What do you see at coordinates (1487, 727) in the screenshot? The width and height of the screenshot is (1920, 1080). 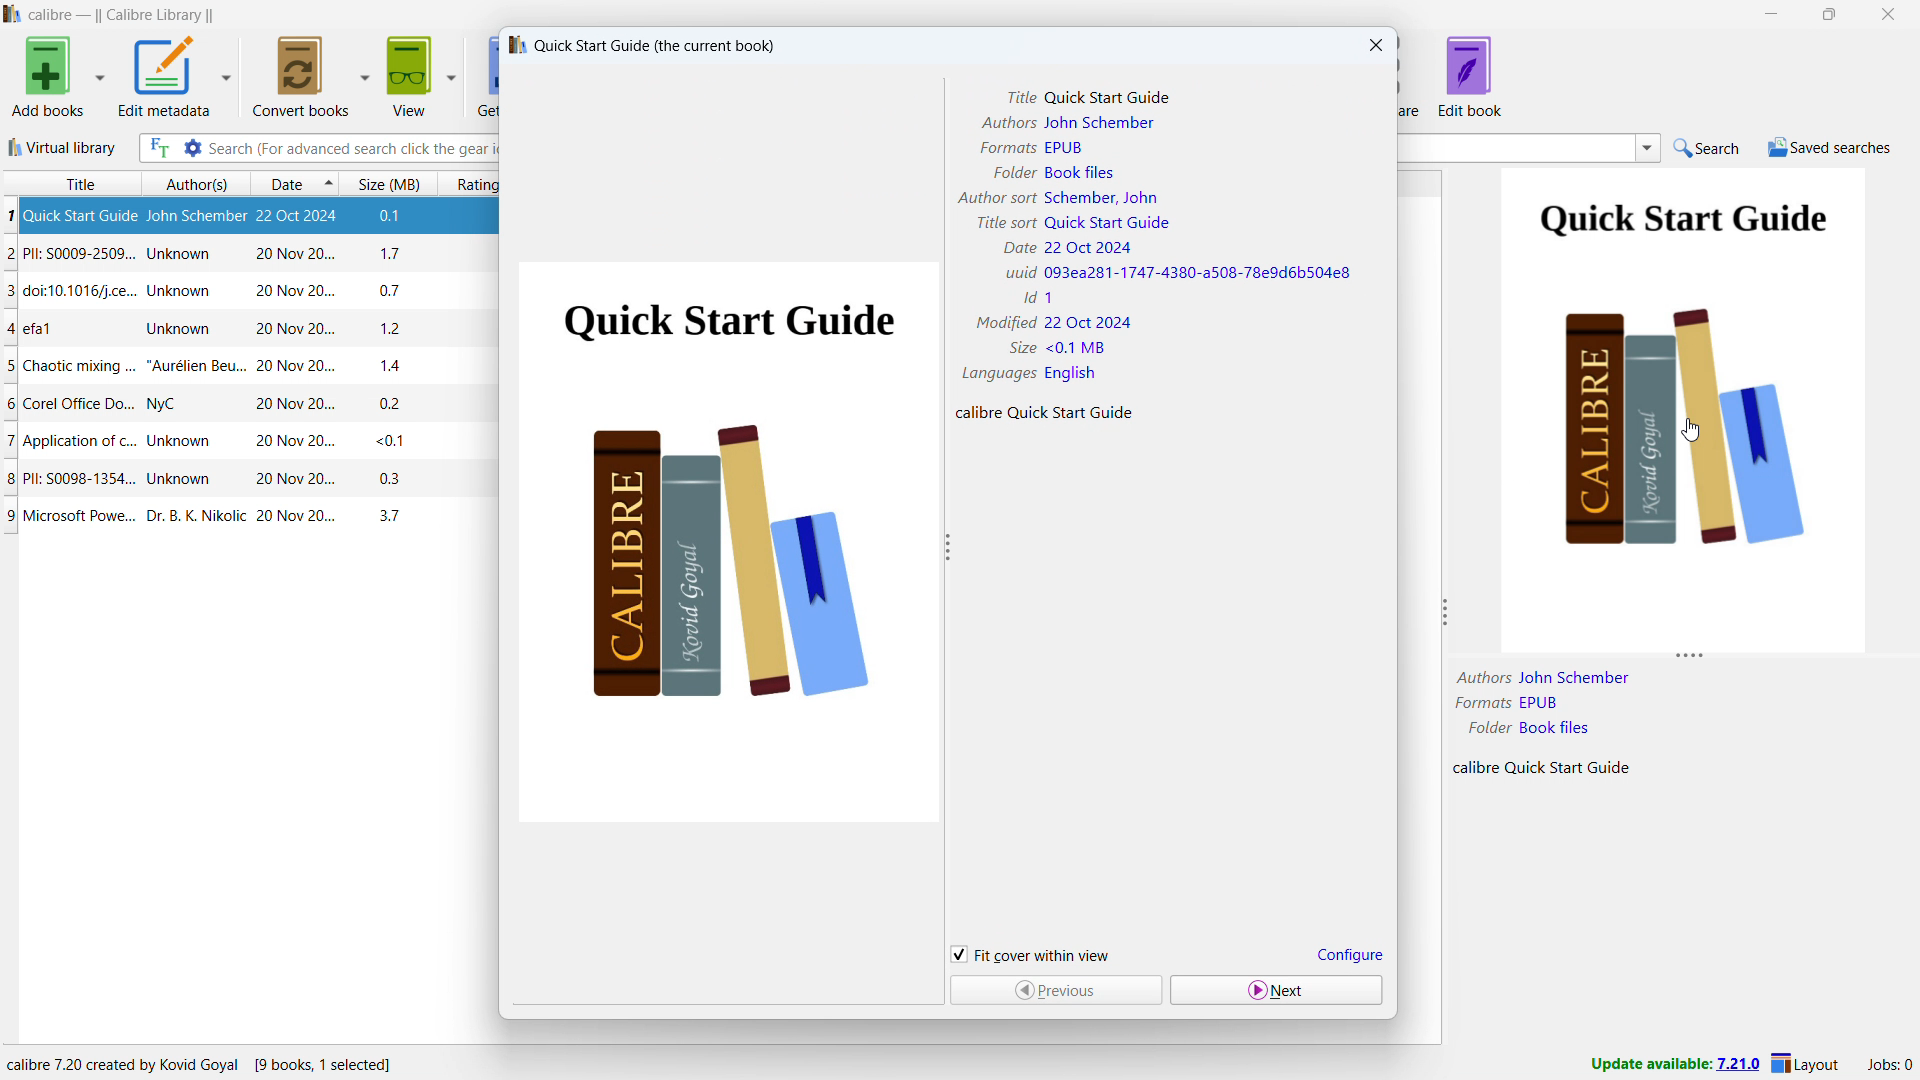 I see `Folder` at bounding box center [1487, 727].